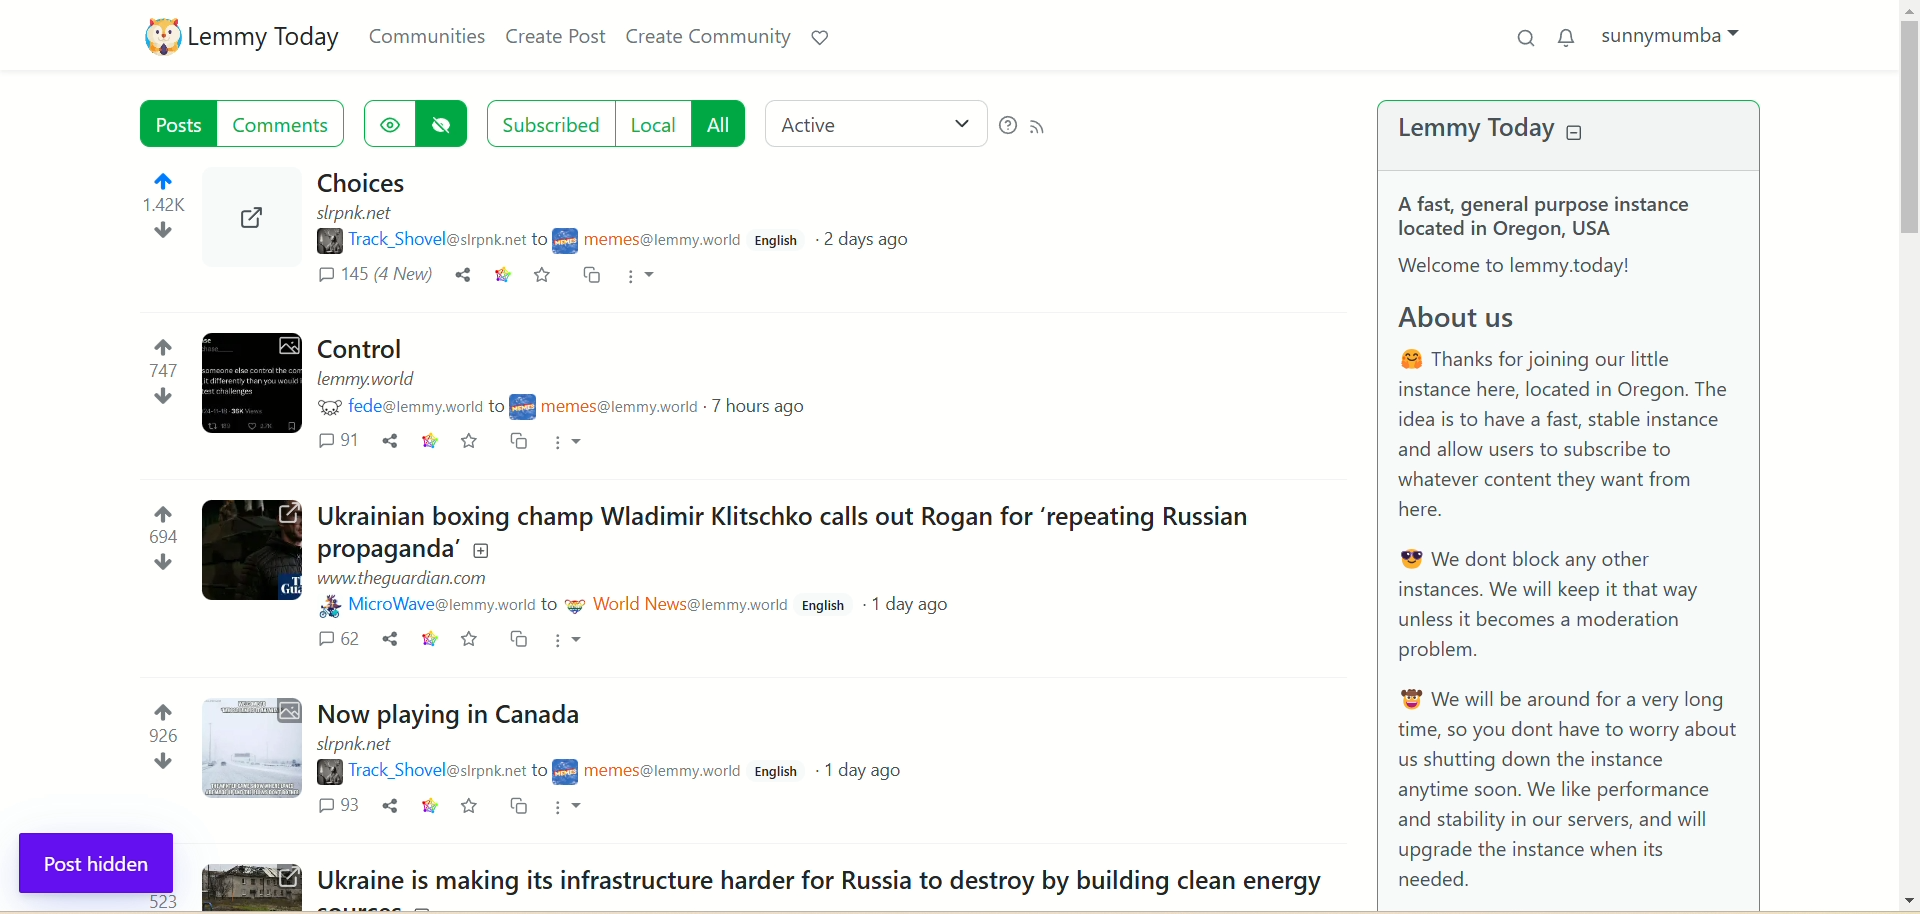 The width and height of the screenshot is (1920, 914). I want to click on More, so click(574, 809).